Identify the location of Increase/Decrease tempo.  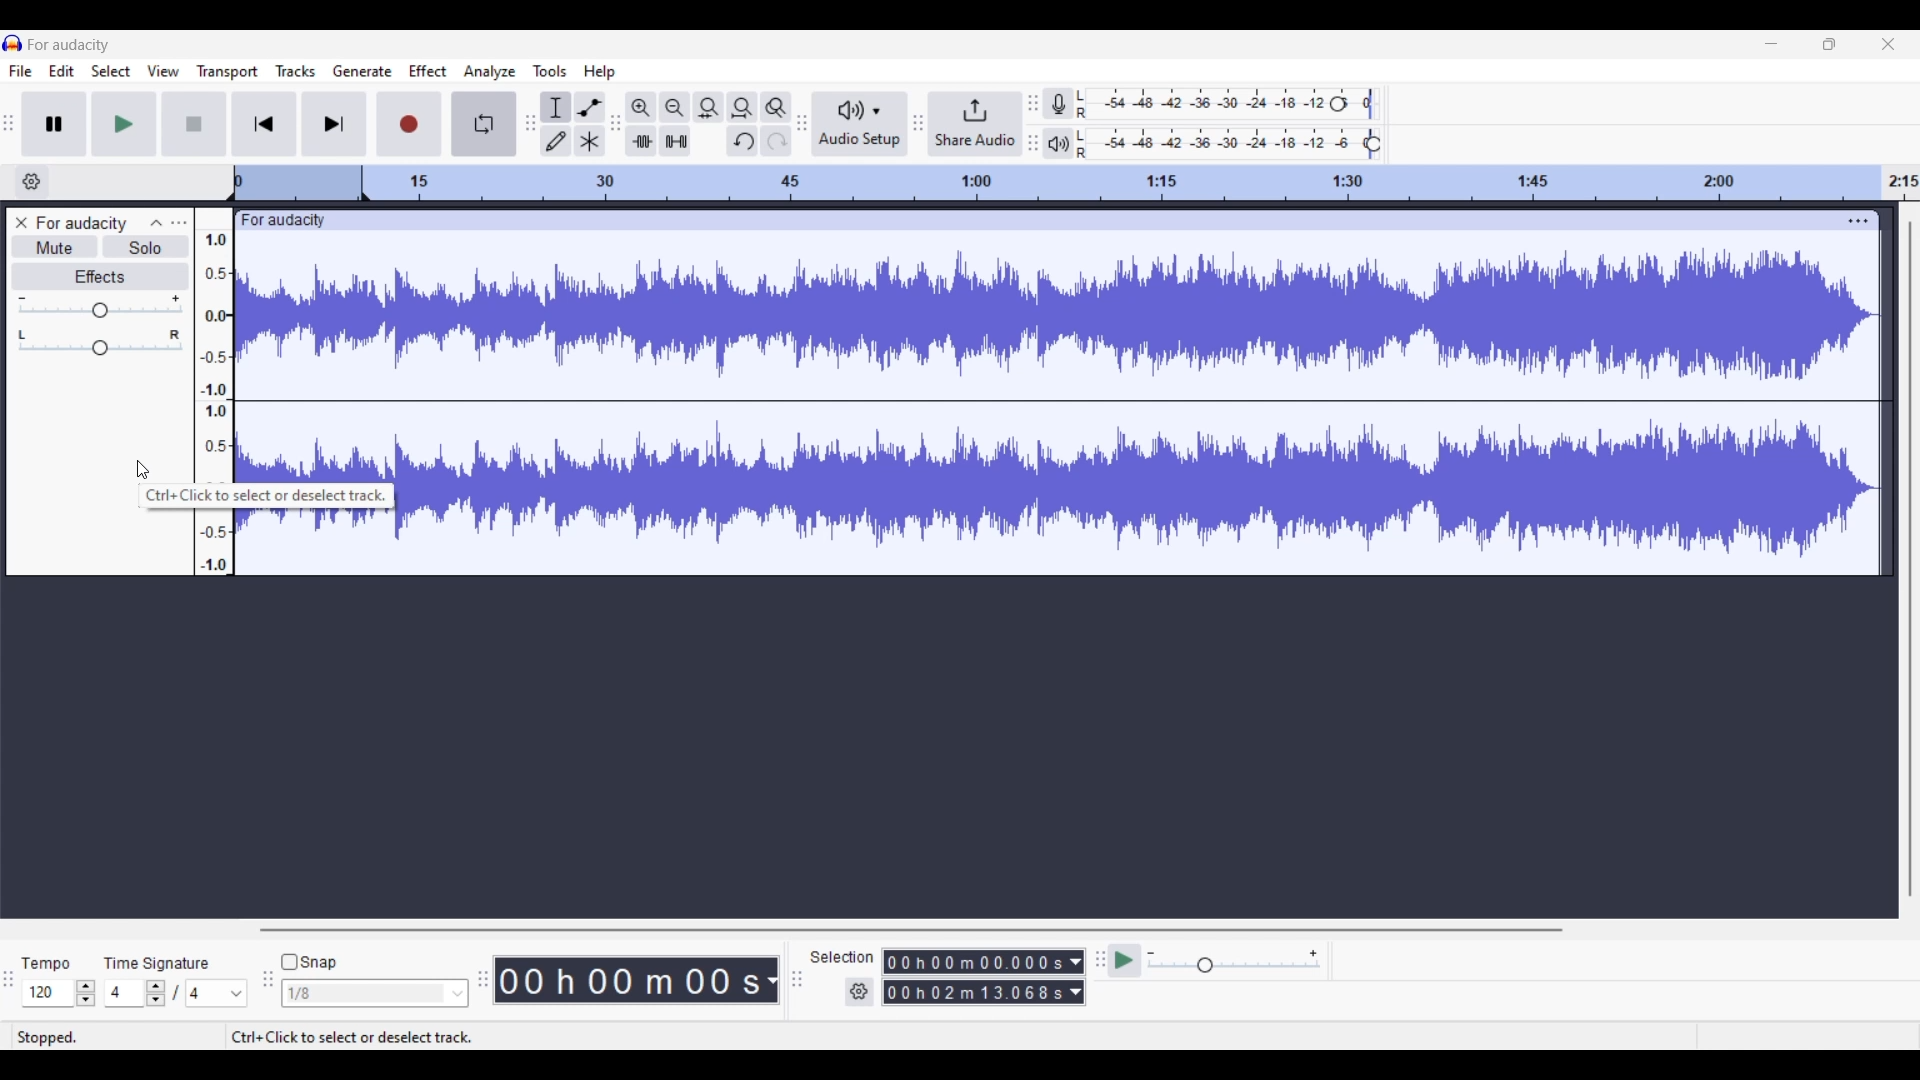
(86, 993).